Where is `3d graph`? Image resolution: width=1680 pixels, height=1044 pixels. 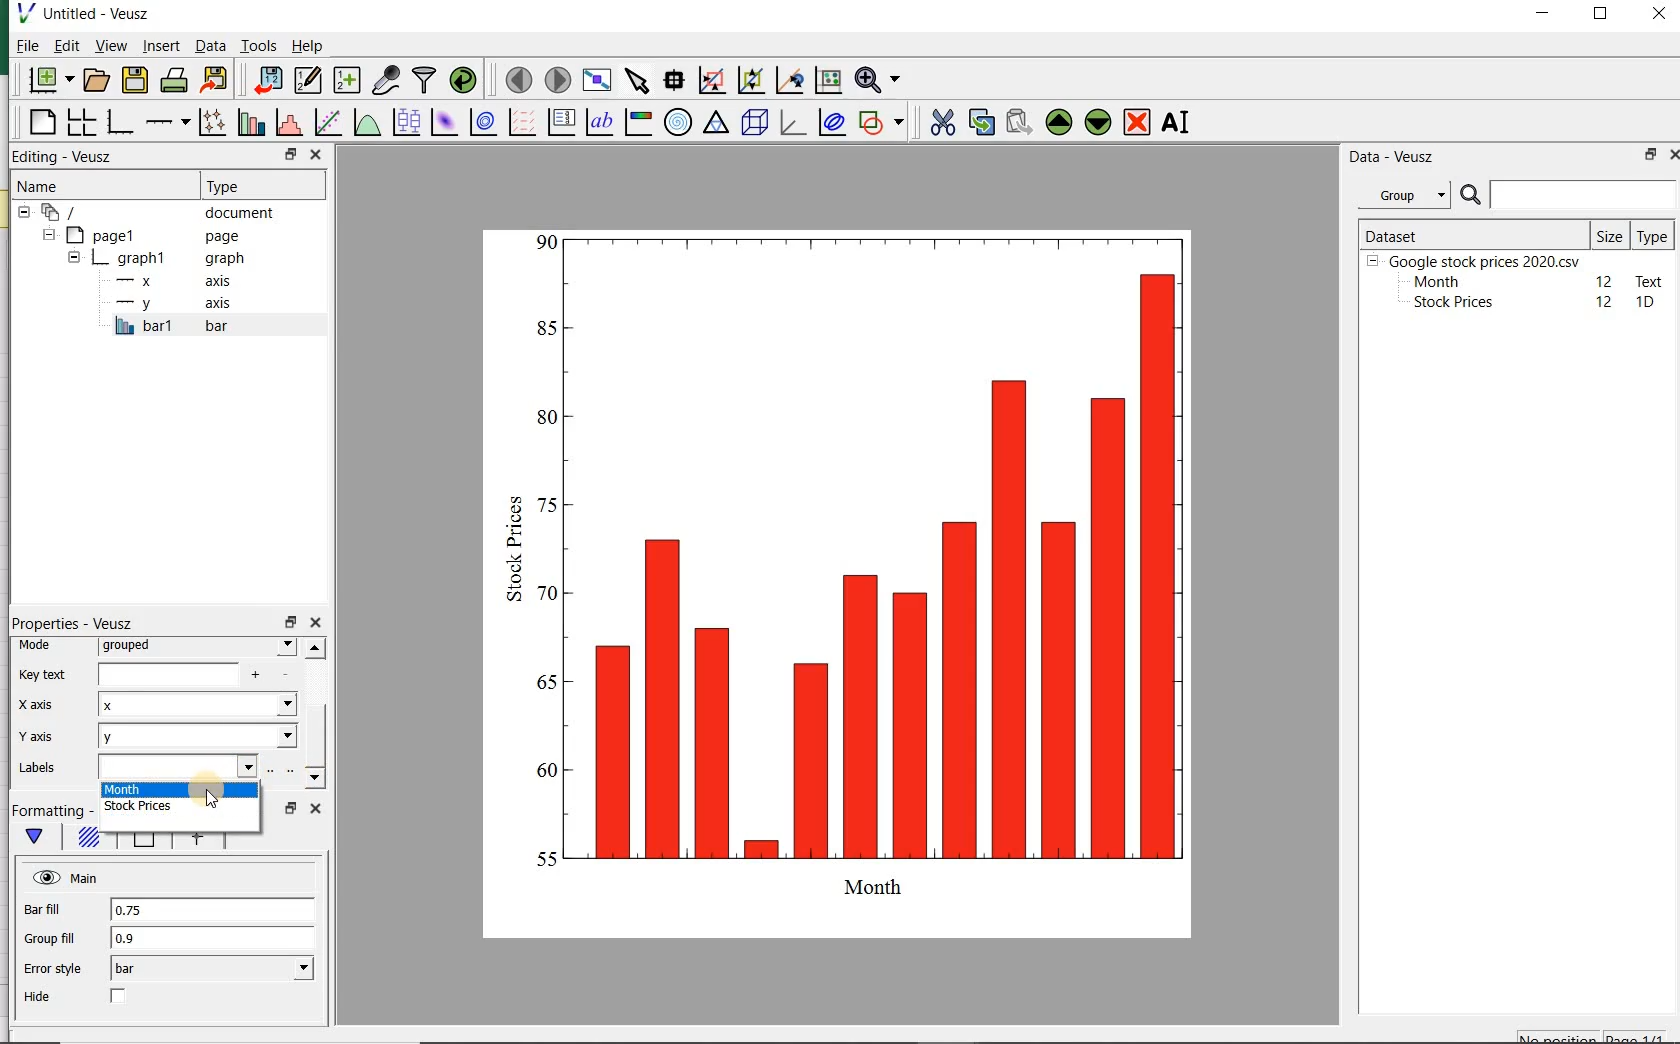
3d graph is located at coordinates (792, 124).